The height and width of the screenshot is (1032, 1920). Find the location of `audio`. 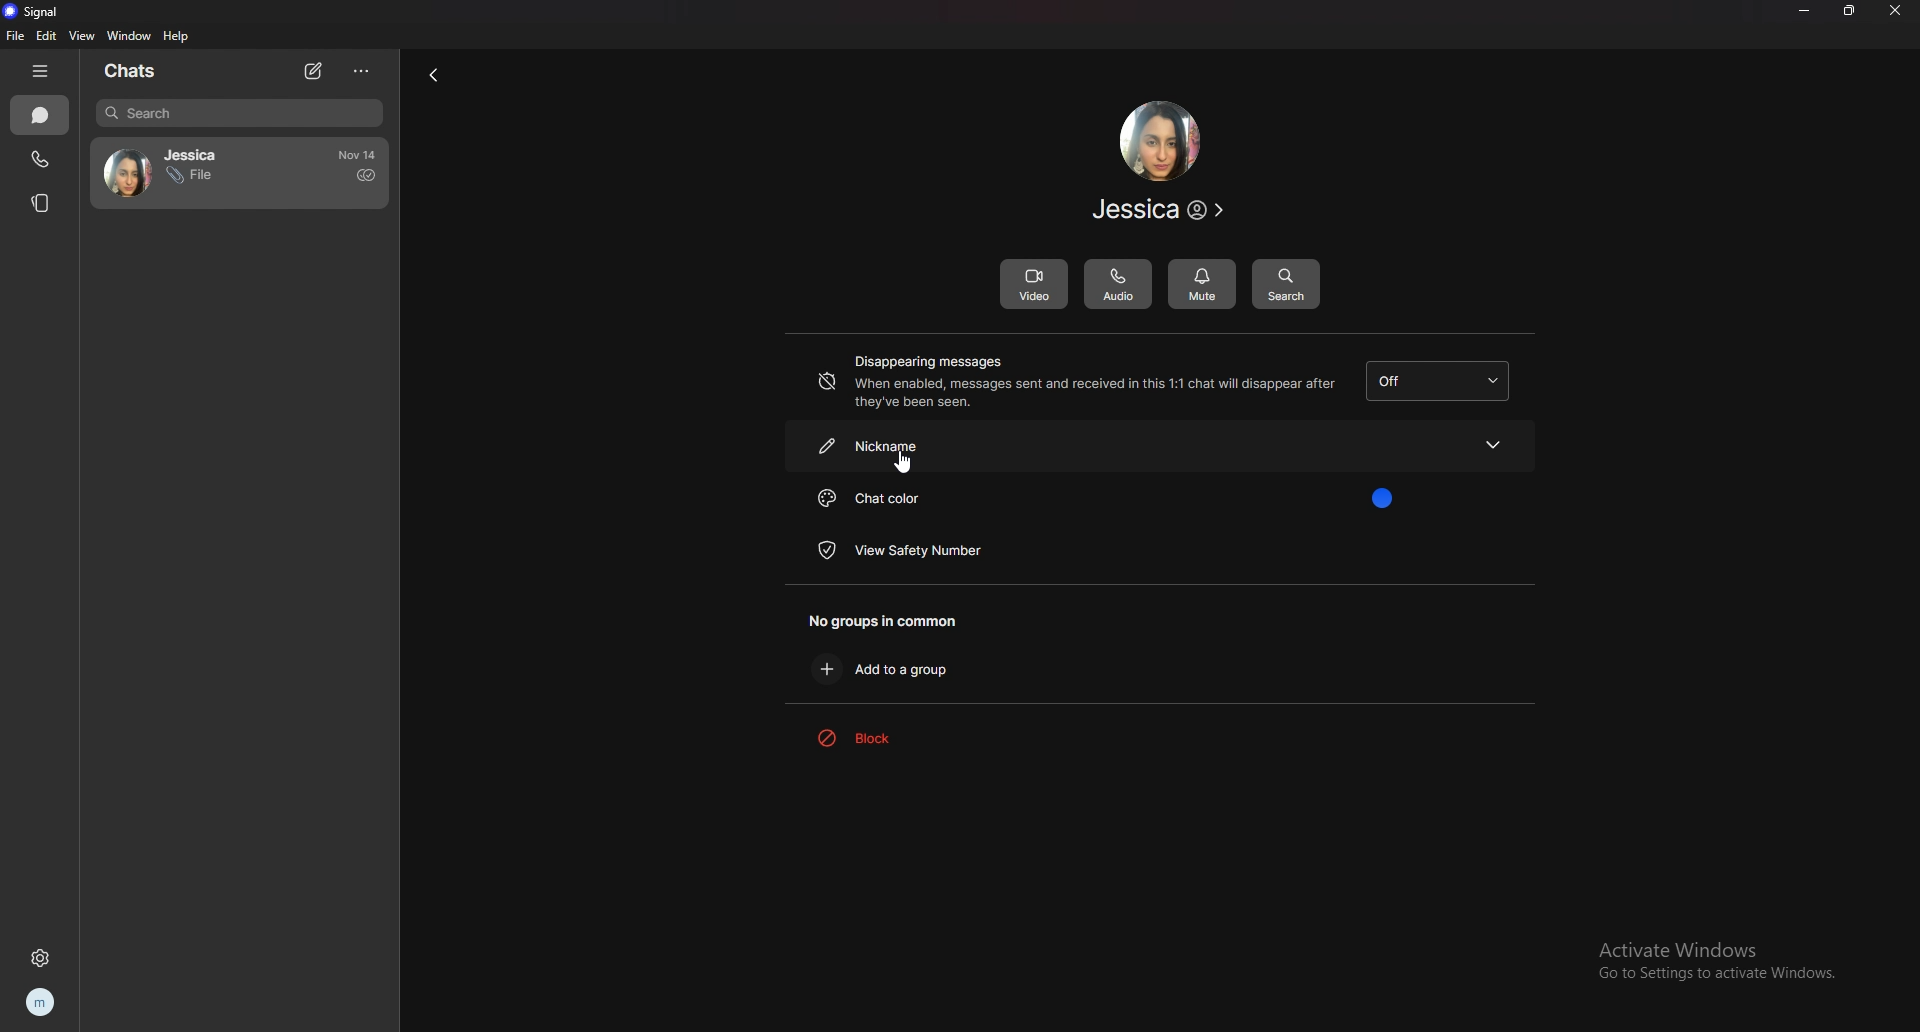

audio is located at coordinates (1117, 285).